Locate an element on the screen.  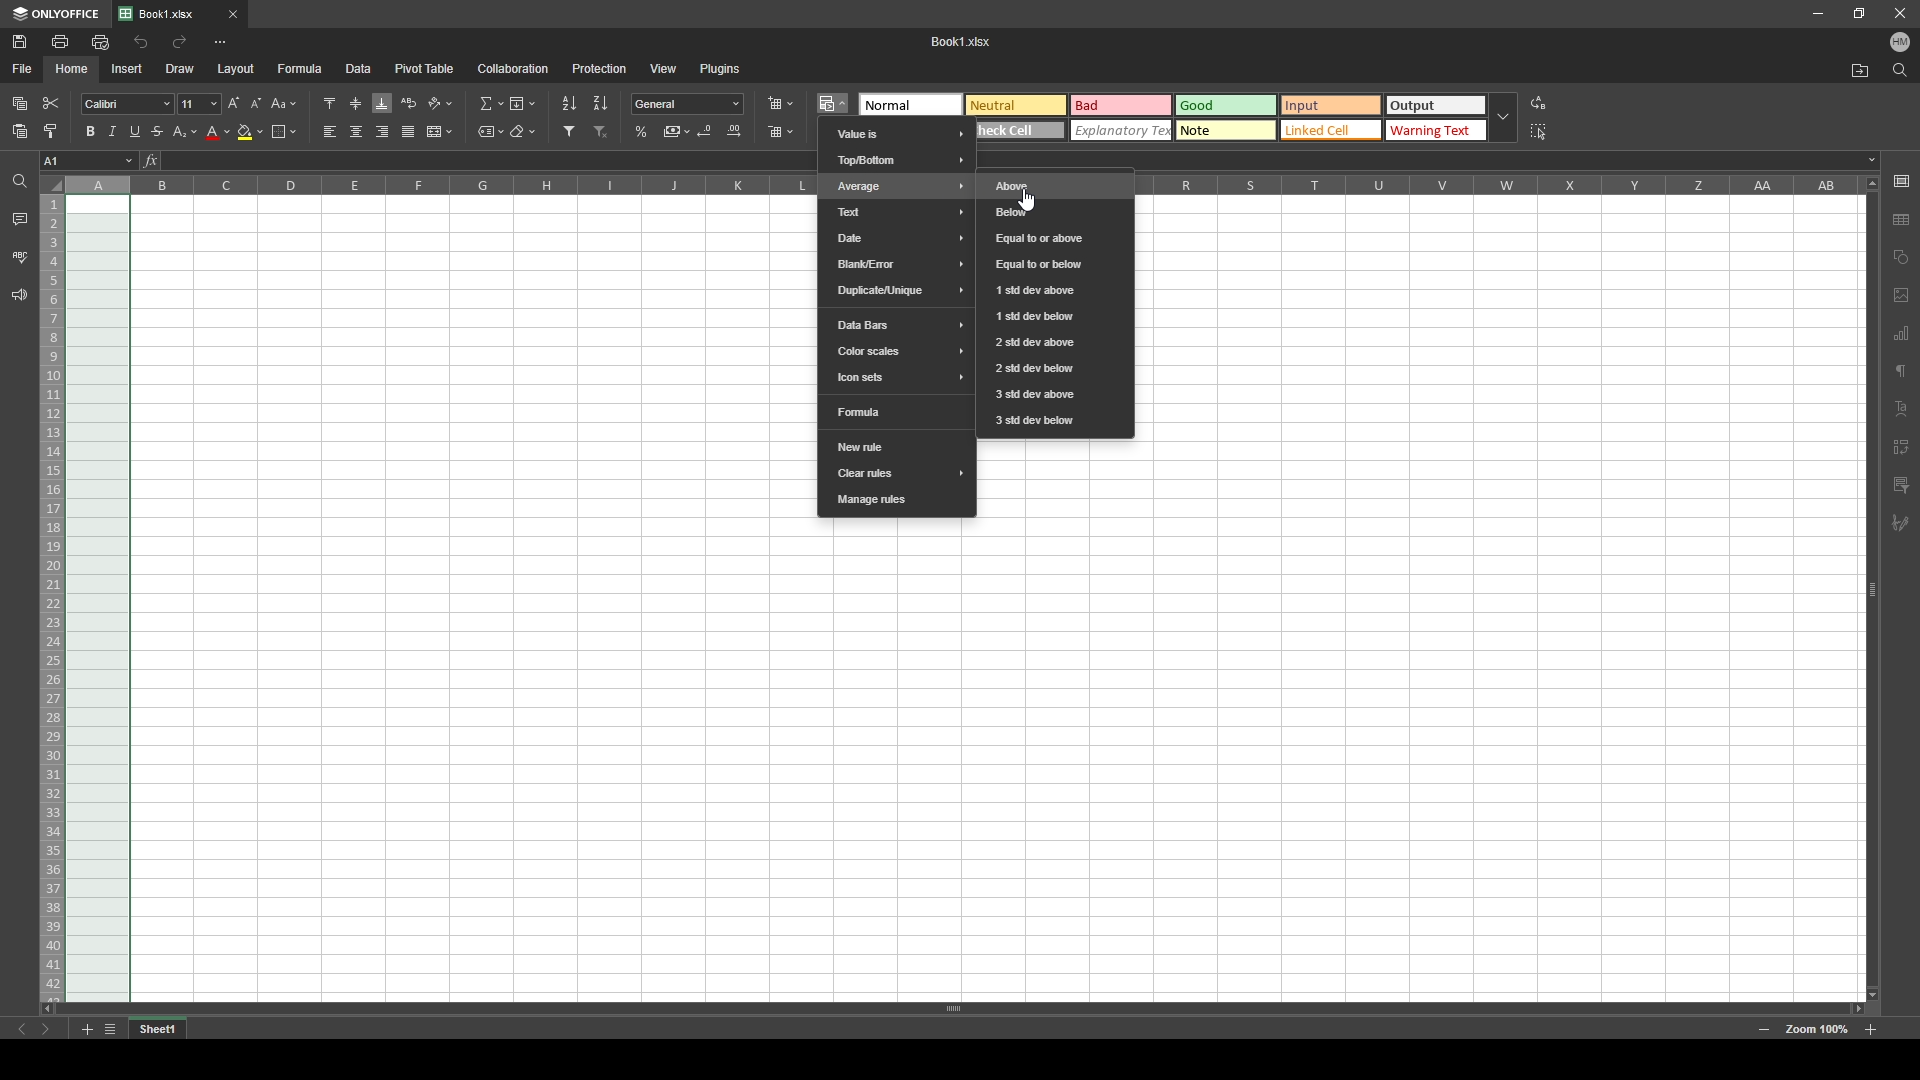
subscript is located at coordinates (186, 131).